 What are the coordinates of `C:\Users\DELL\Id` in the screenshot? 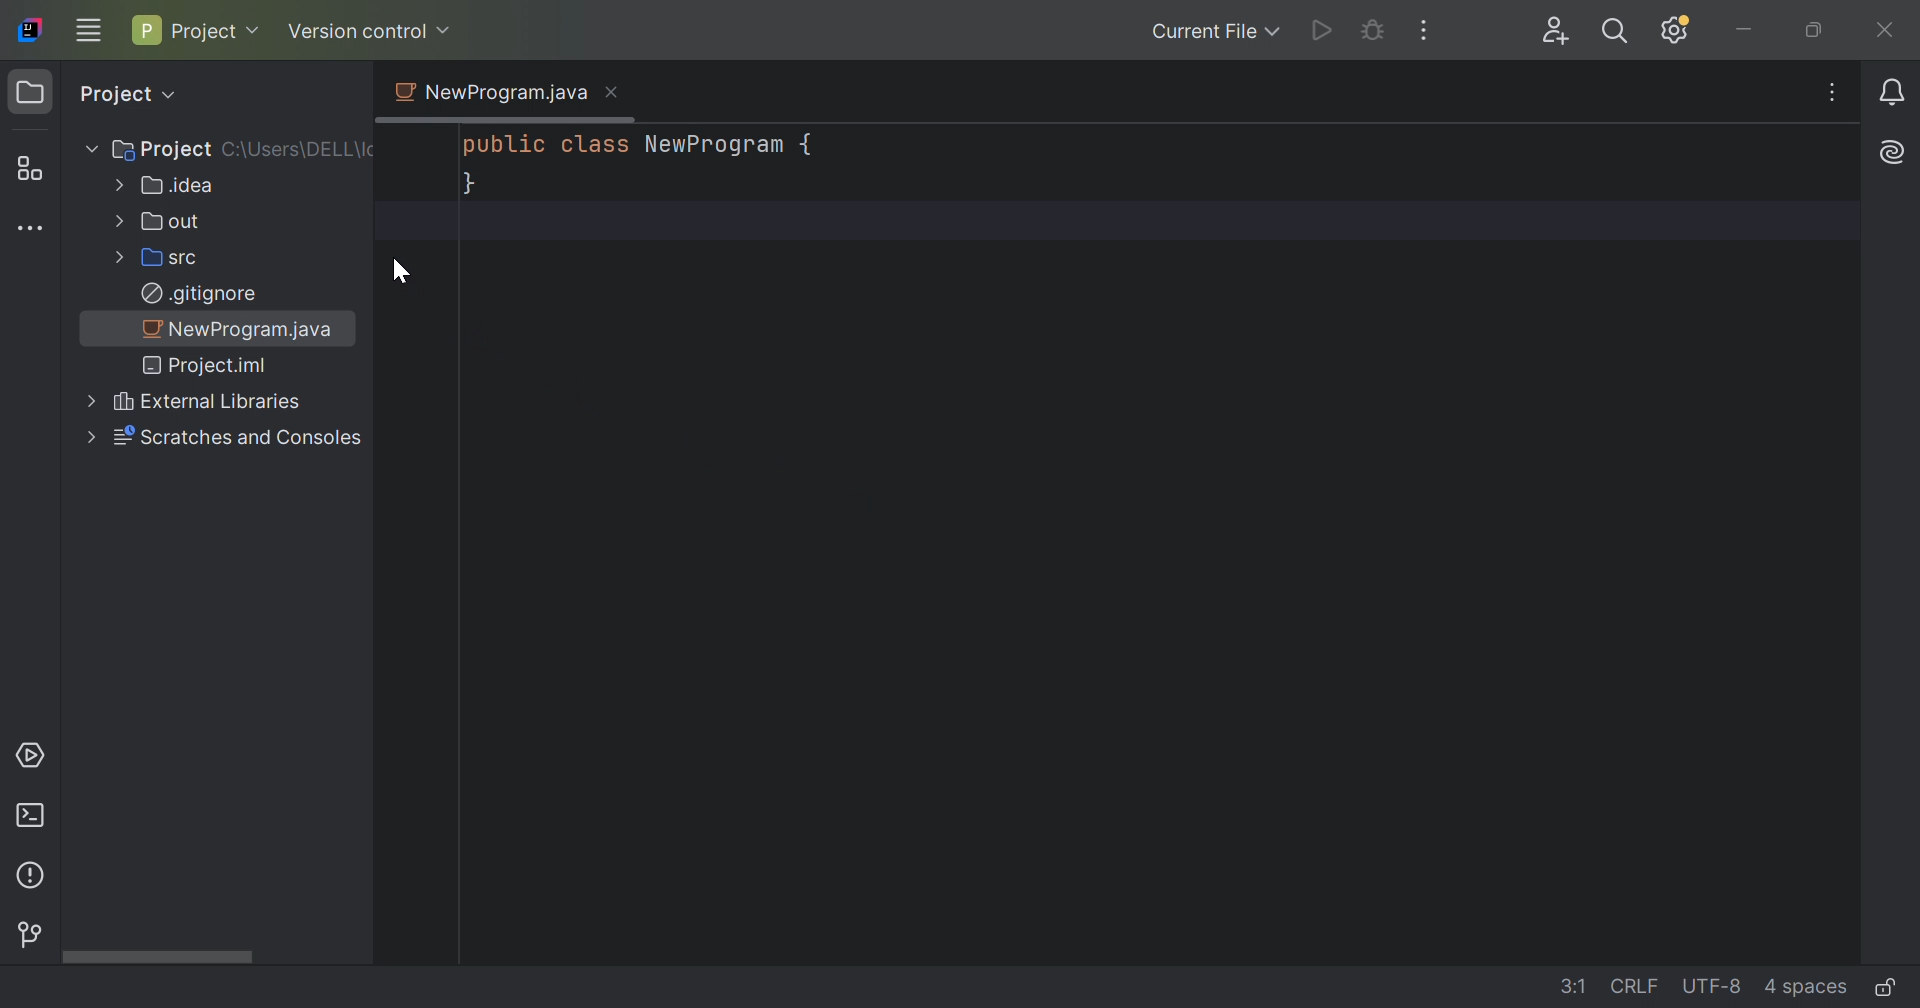 It's located at (299, 152).